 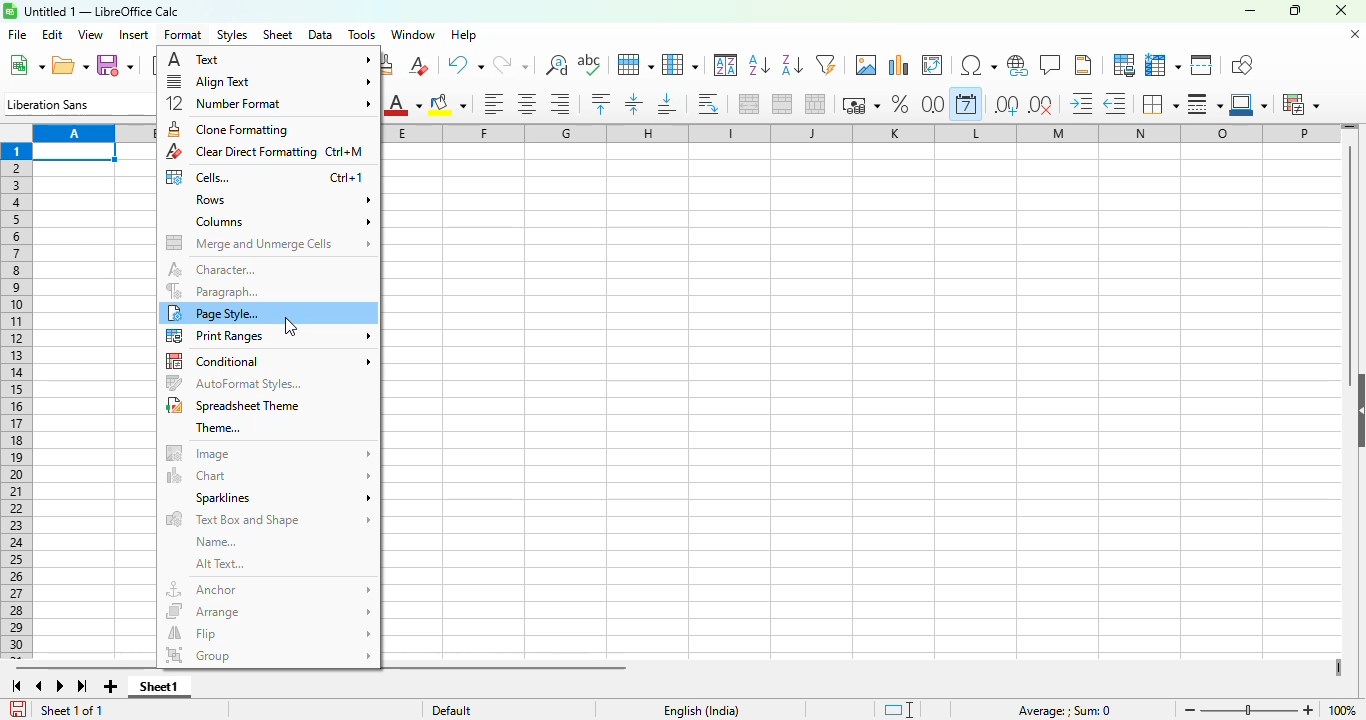 What do you see at coordinates (557, 65) in the screenshot?
I see `find and replace ` at bounding box center [557, 65].